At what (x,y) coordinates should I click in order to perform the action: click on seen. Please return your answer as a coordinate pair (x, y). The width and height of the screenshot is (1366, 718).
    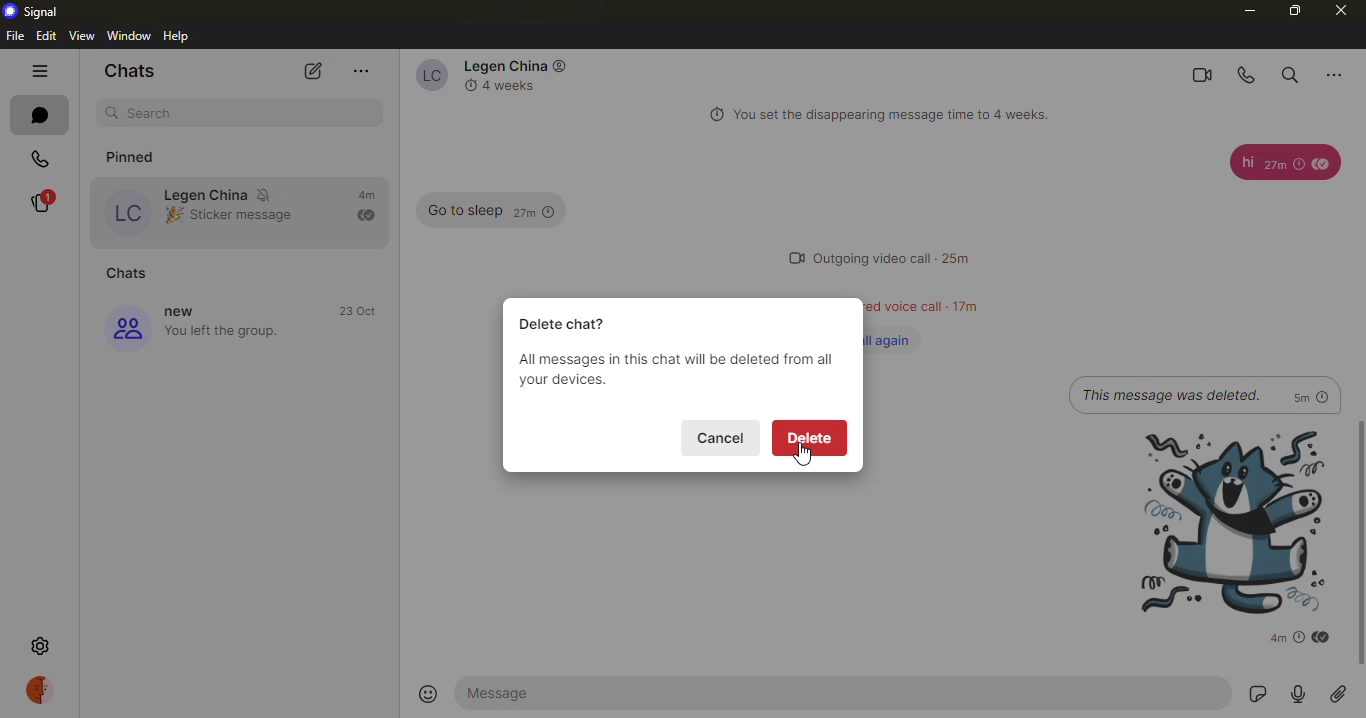
    Looking at the image, I should click on (1320, 164).